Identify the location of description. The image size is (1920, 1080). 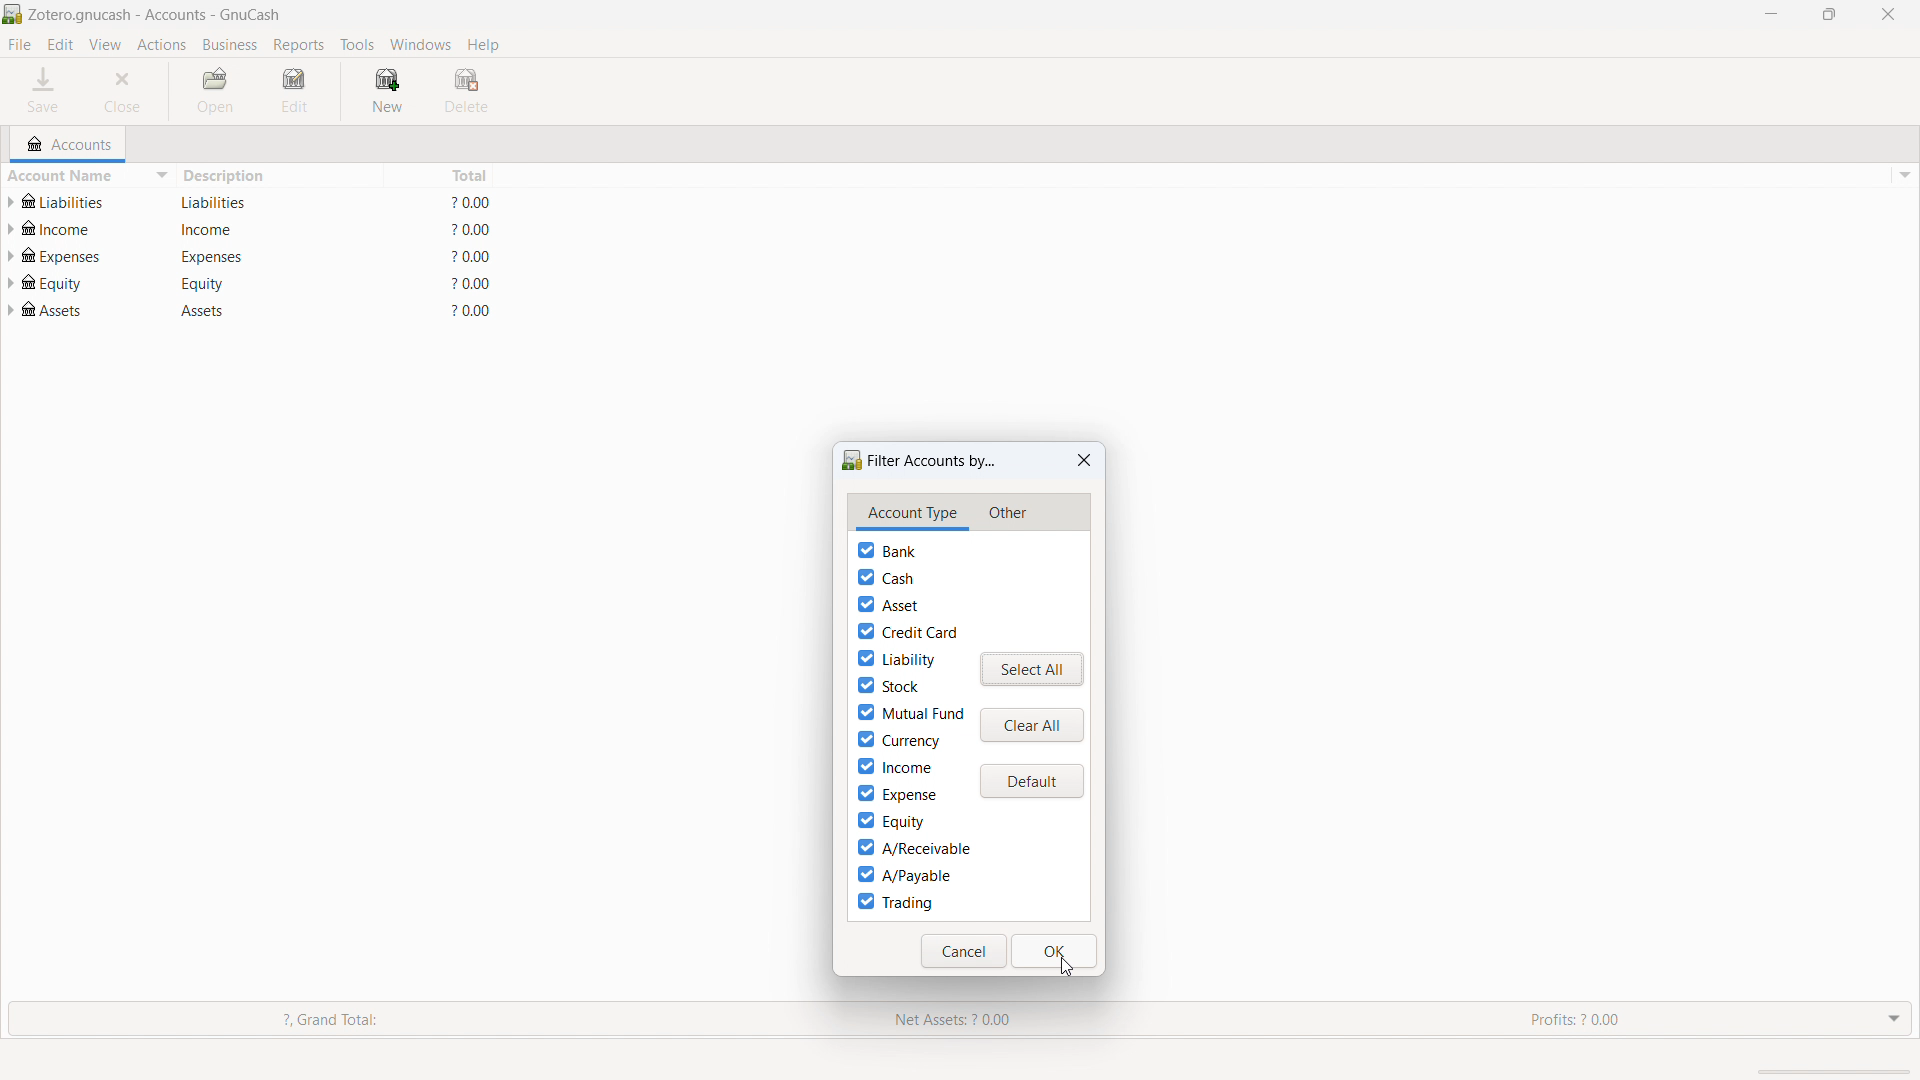
(226, 313).